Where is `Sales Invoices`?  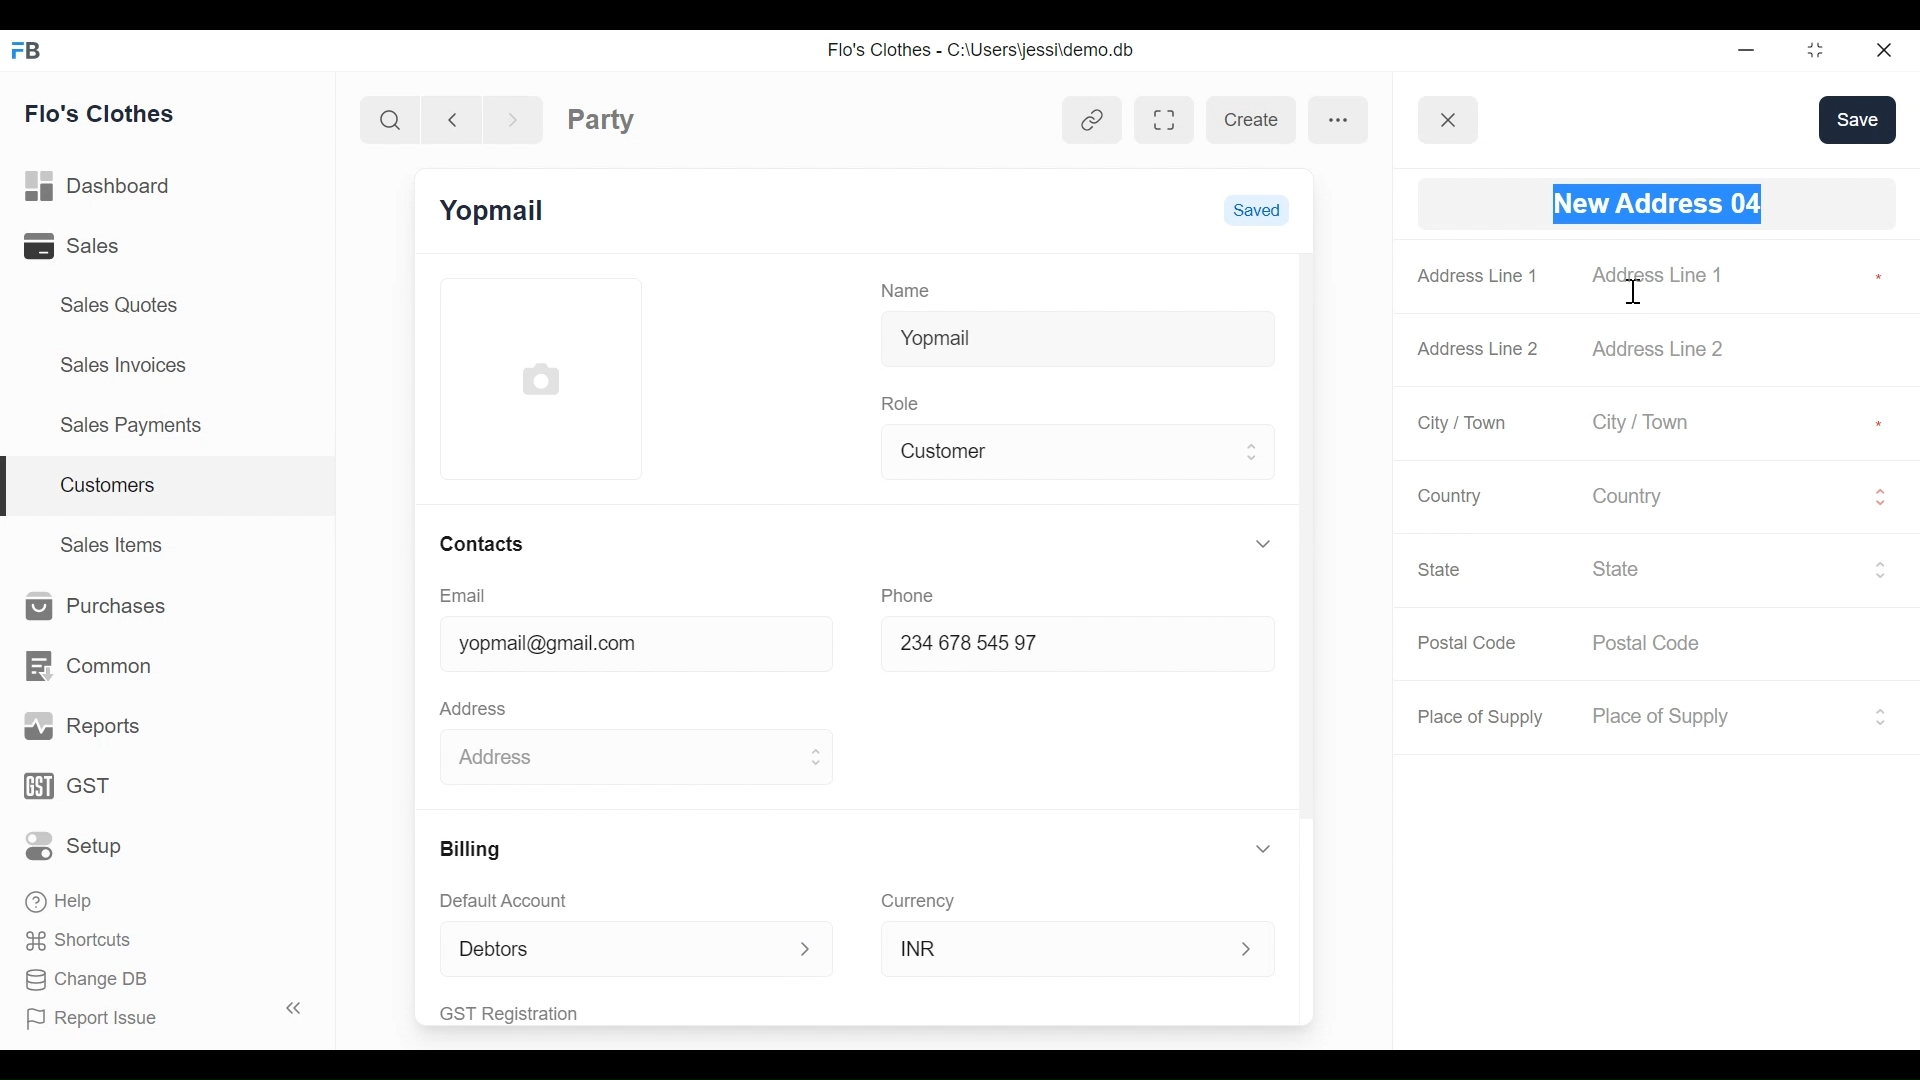 Sales Invoices is located at coordinates (126, 363).